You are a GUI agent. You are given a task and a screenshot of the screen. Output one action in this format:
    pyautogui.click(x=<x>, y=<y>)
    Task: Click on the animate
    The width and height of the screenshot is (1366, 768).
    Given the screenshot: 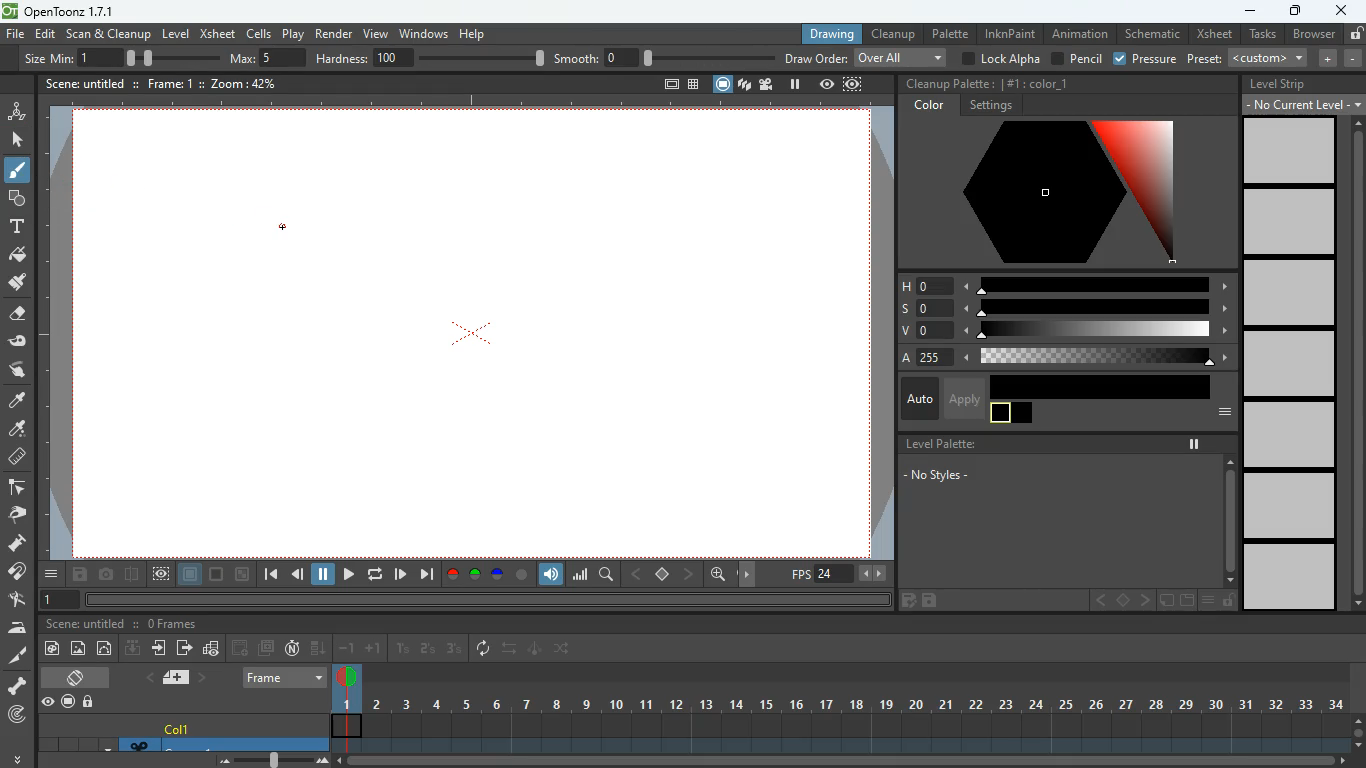 What is the action you would take?
    pyautogui.click(x=536, y=650)
    